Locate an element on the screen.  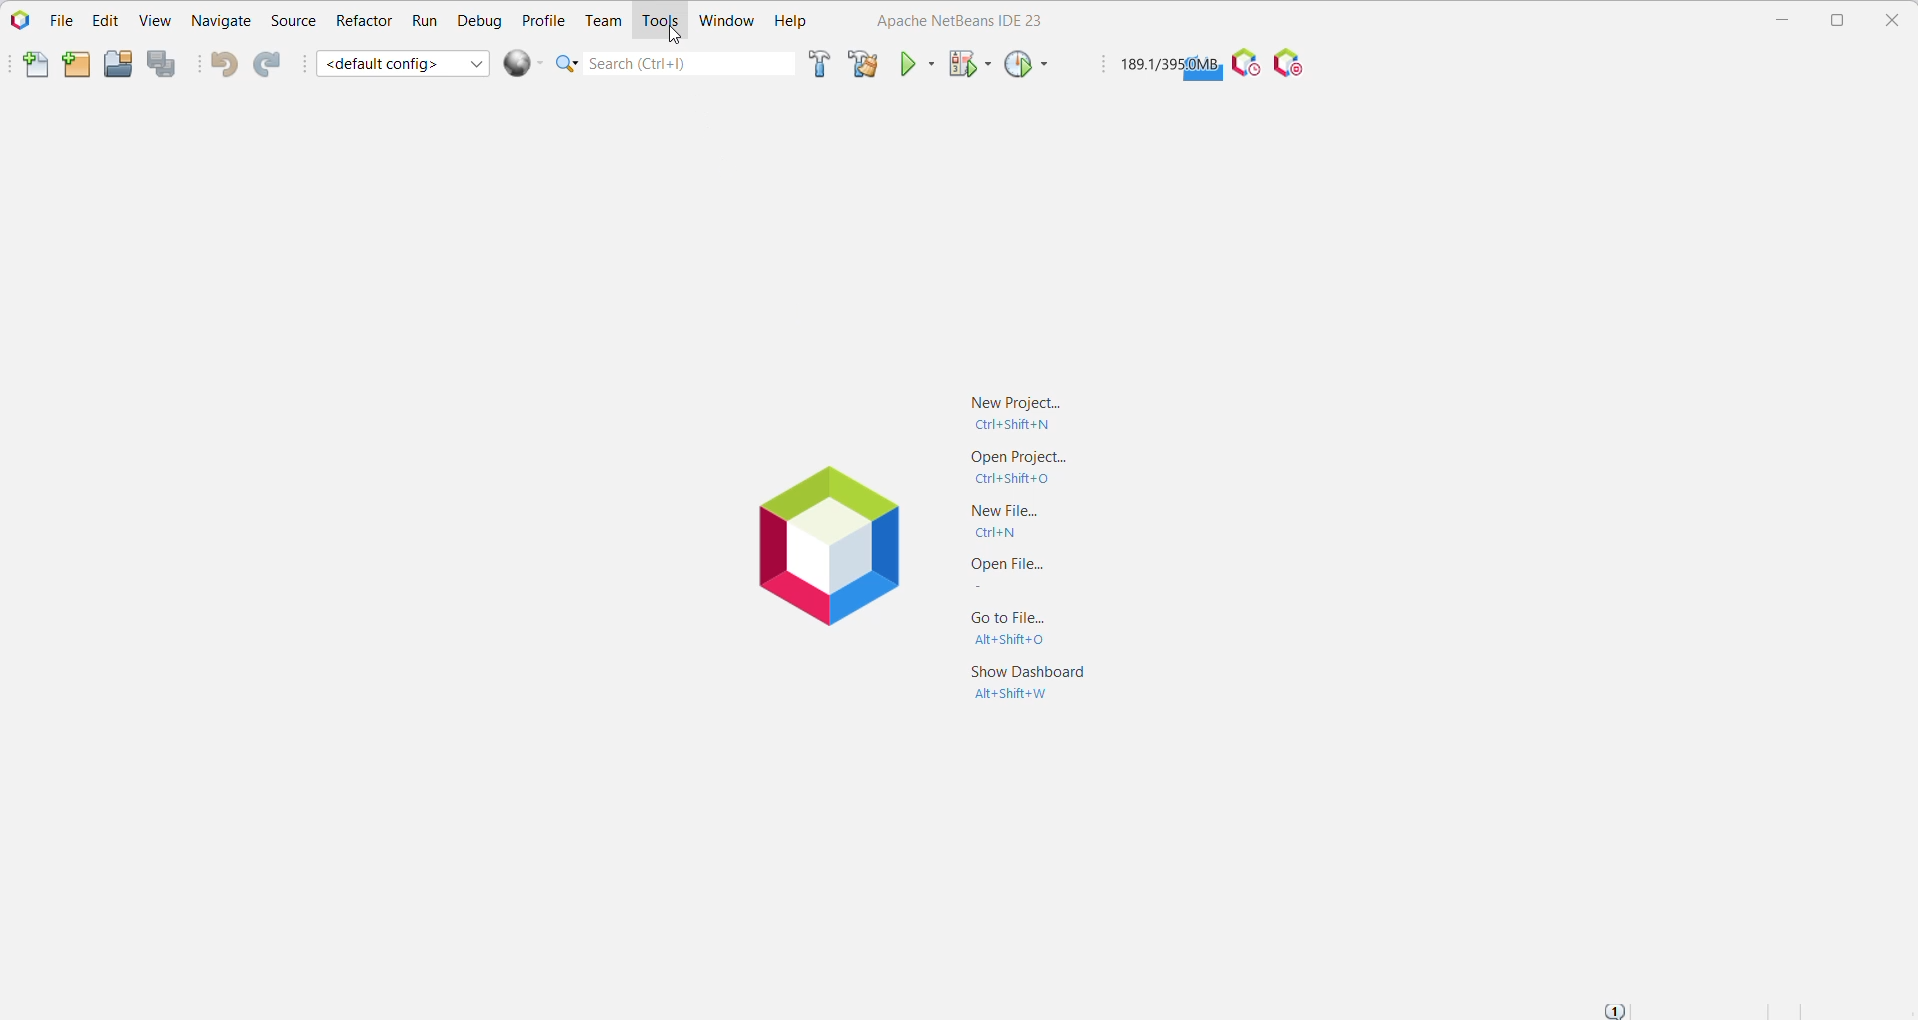
Set Project Configuration is located at coordinates (404, 62).